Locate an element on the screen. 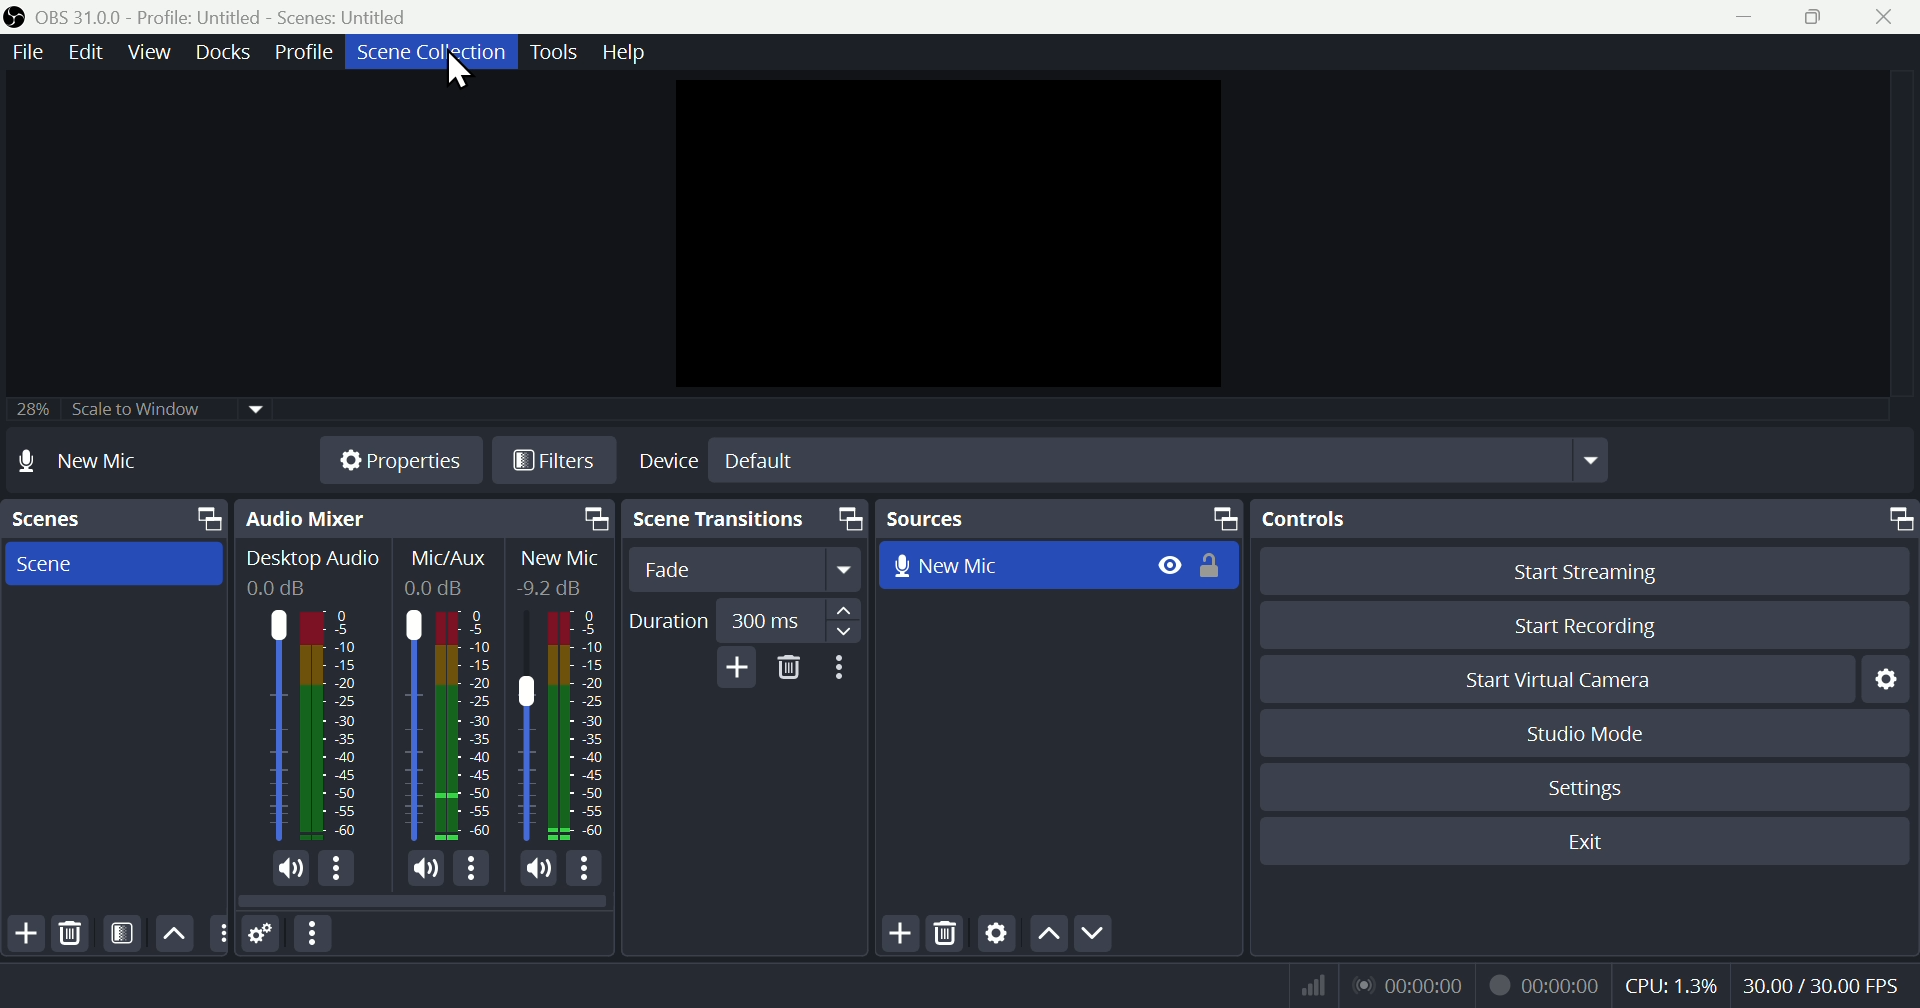  Edit is located at coordinates (76, 55).